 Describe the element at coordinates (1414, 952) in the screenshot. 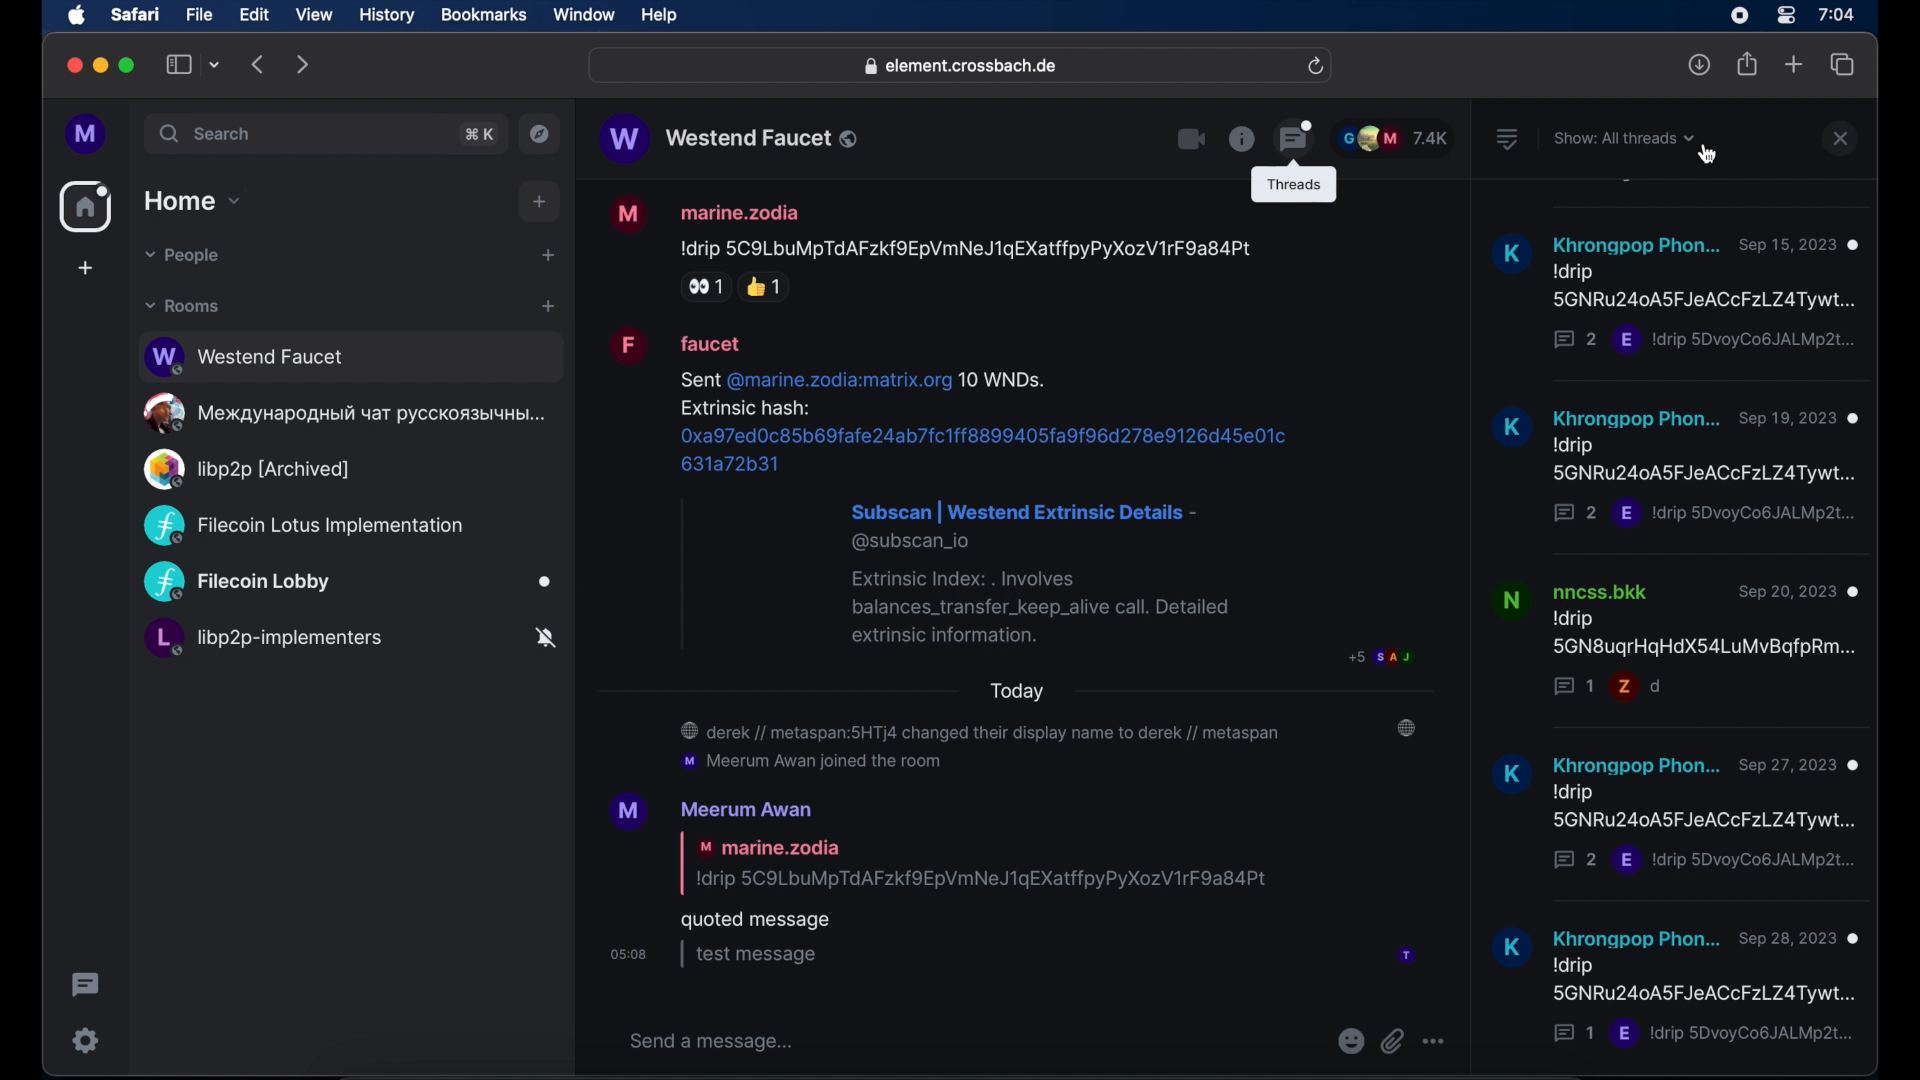

I see `participant` at that location.